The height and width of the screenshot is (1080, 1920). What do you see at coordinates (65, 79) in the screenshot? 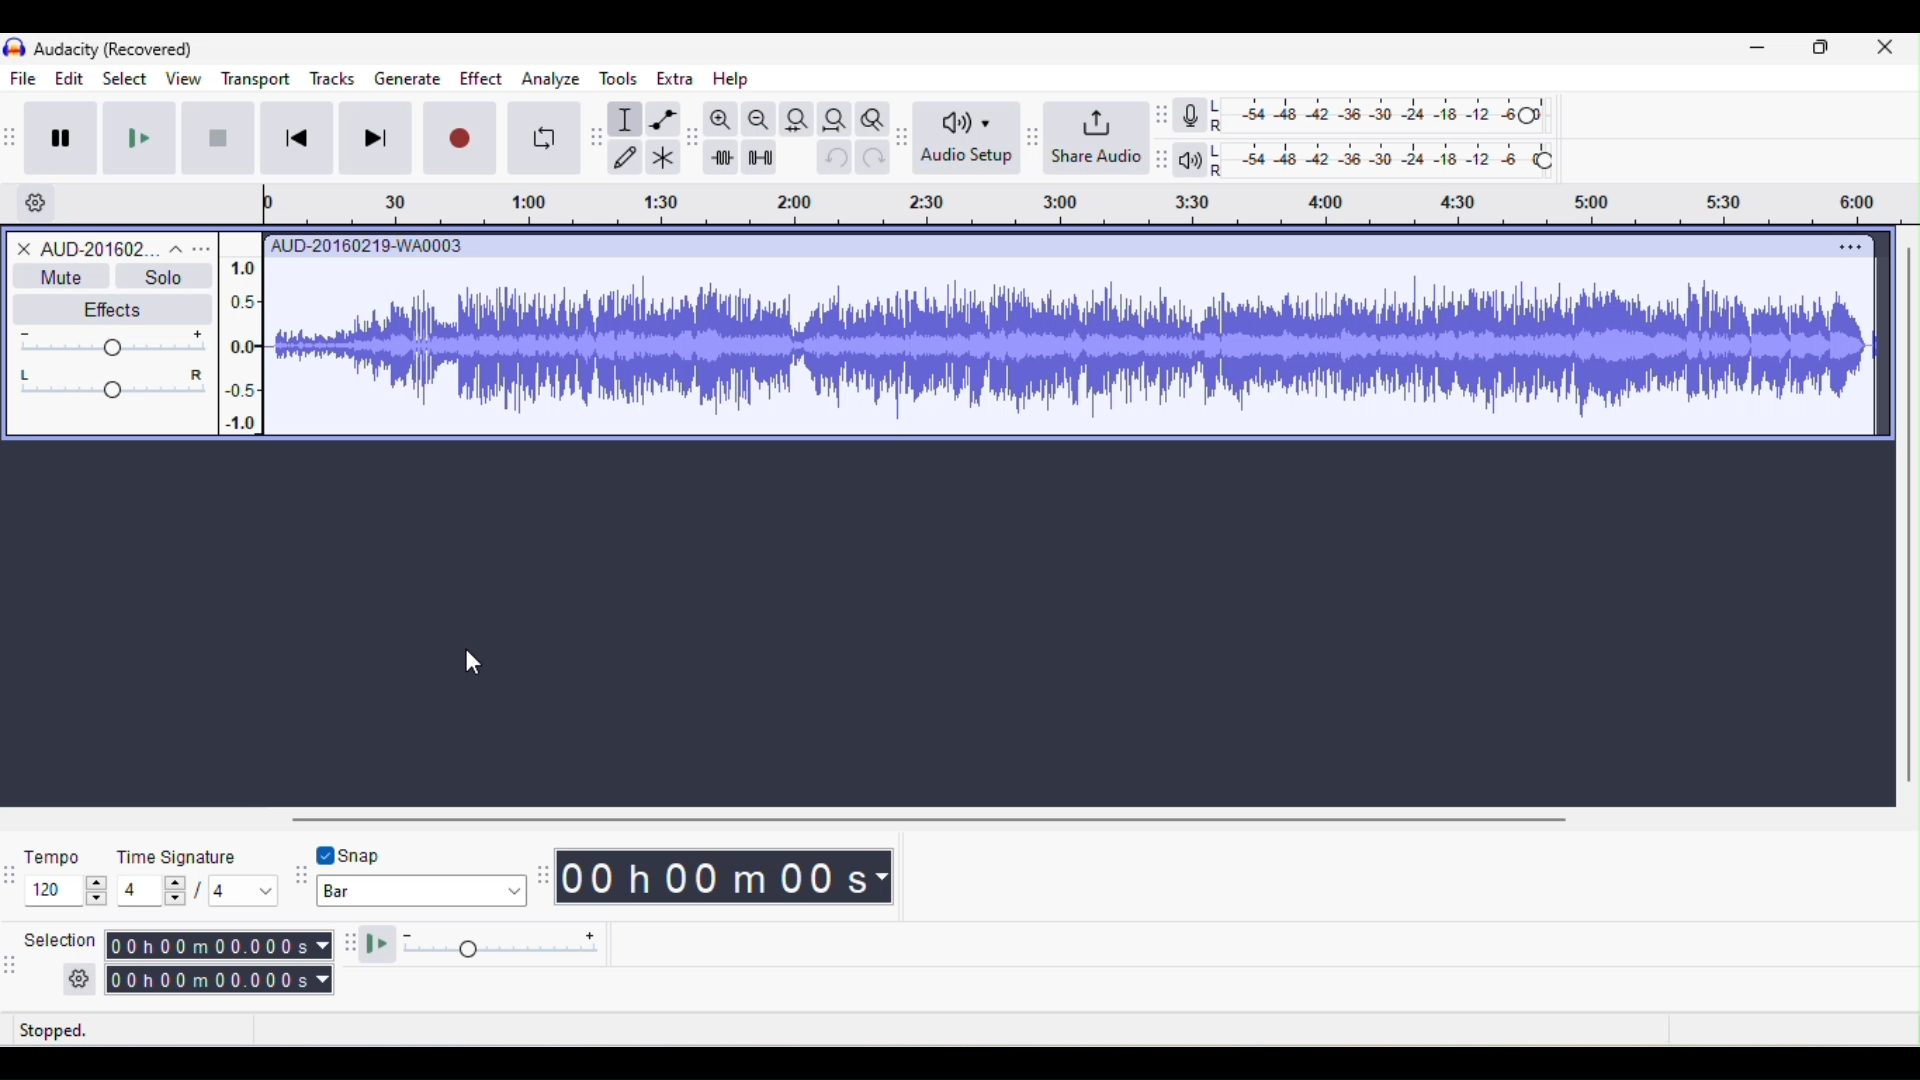
I see `edit` at bounding box center [65, 79].